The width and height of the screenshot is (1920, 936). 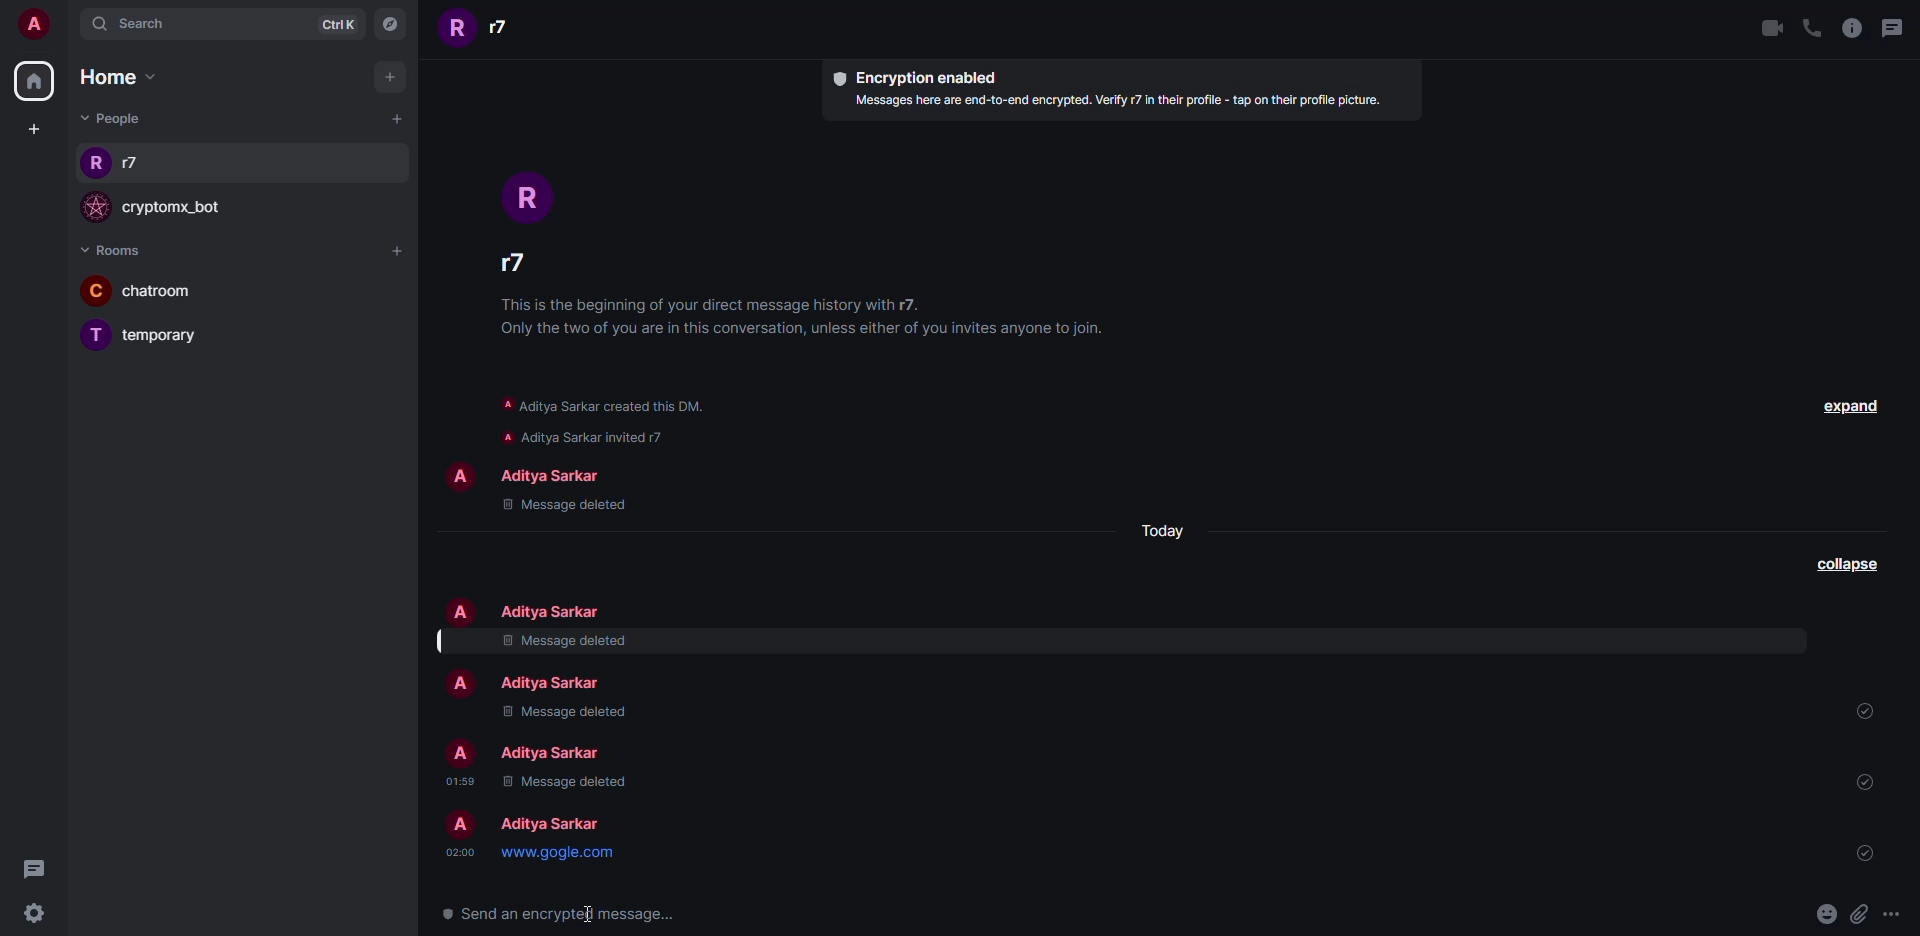 What do you see at coordinates (1867, 714) in the screenshot?
I see `sent` at bounding box center [1867, 714].